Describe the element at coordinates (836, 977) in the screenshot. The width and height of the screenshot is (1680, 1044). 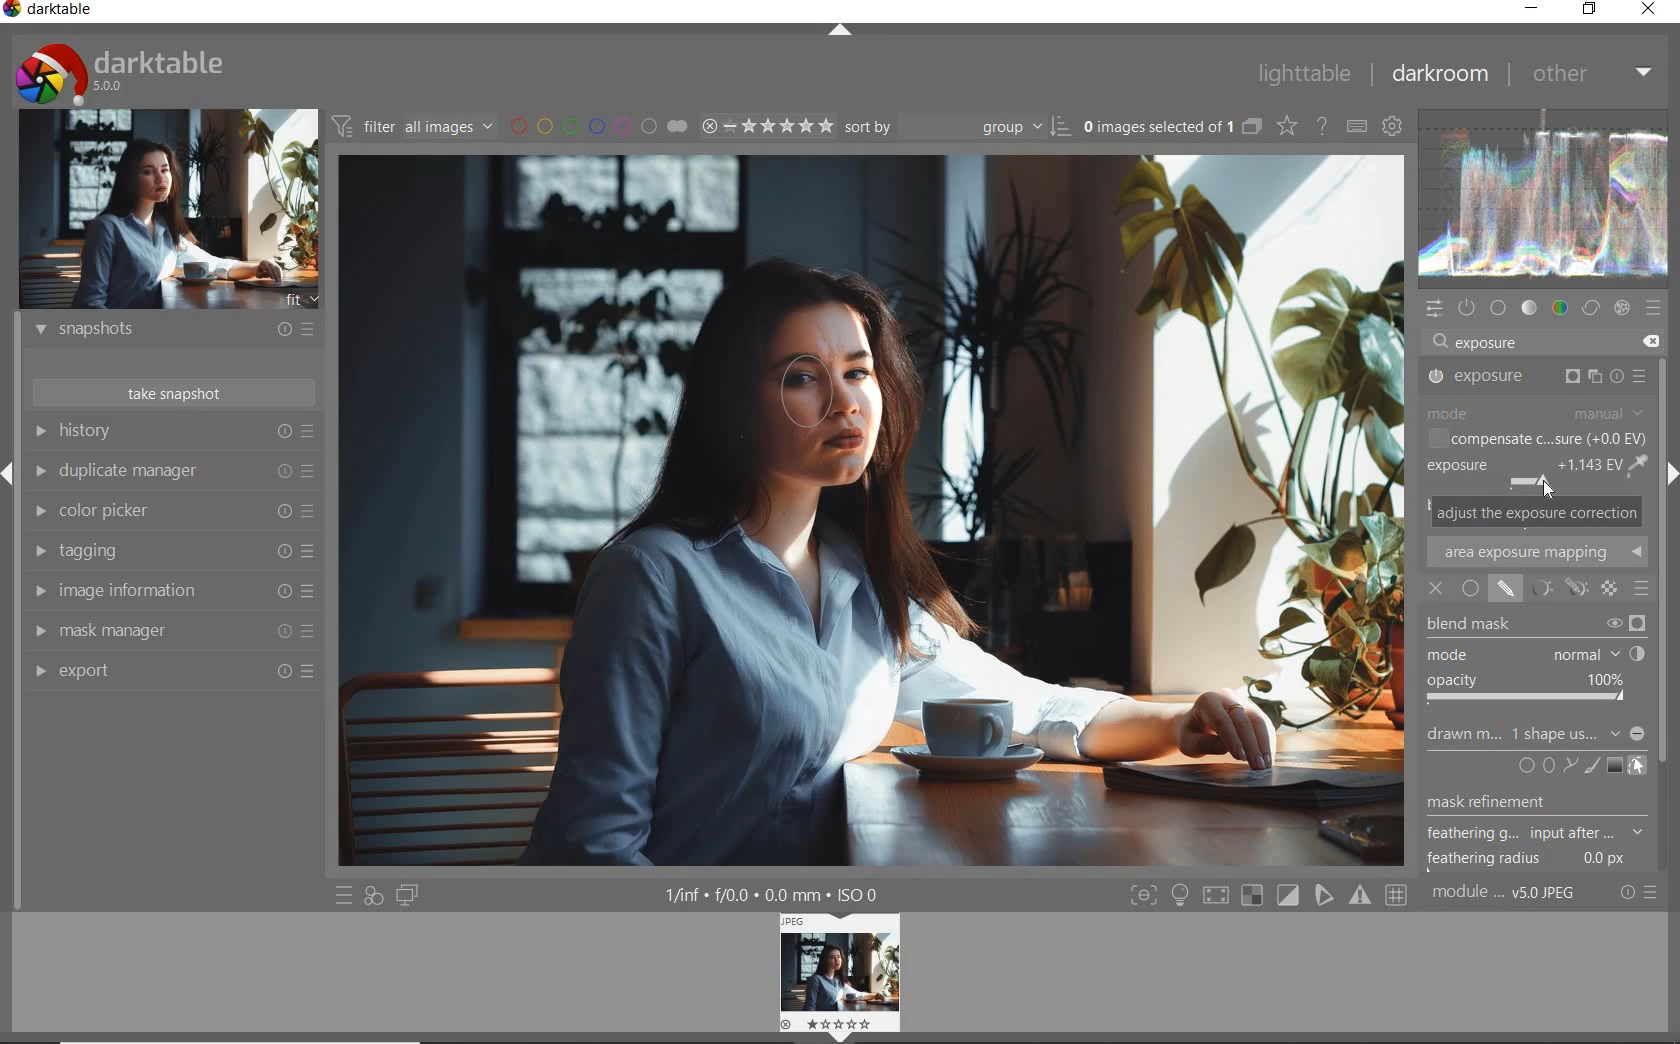
I see `image preview` at that location.